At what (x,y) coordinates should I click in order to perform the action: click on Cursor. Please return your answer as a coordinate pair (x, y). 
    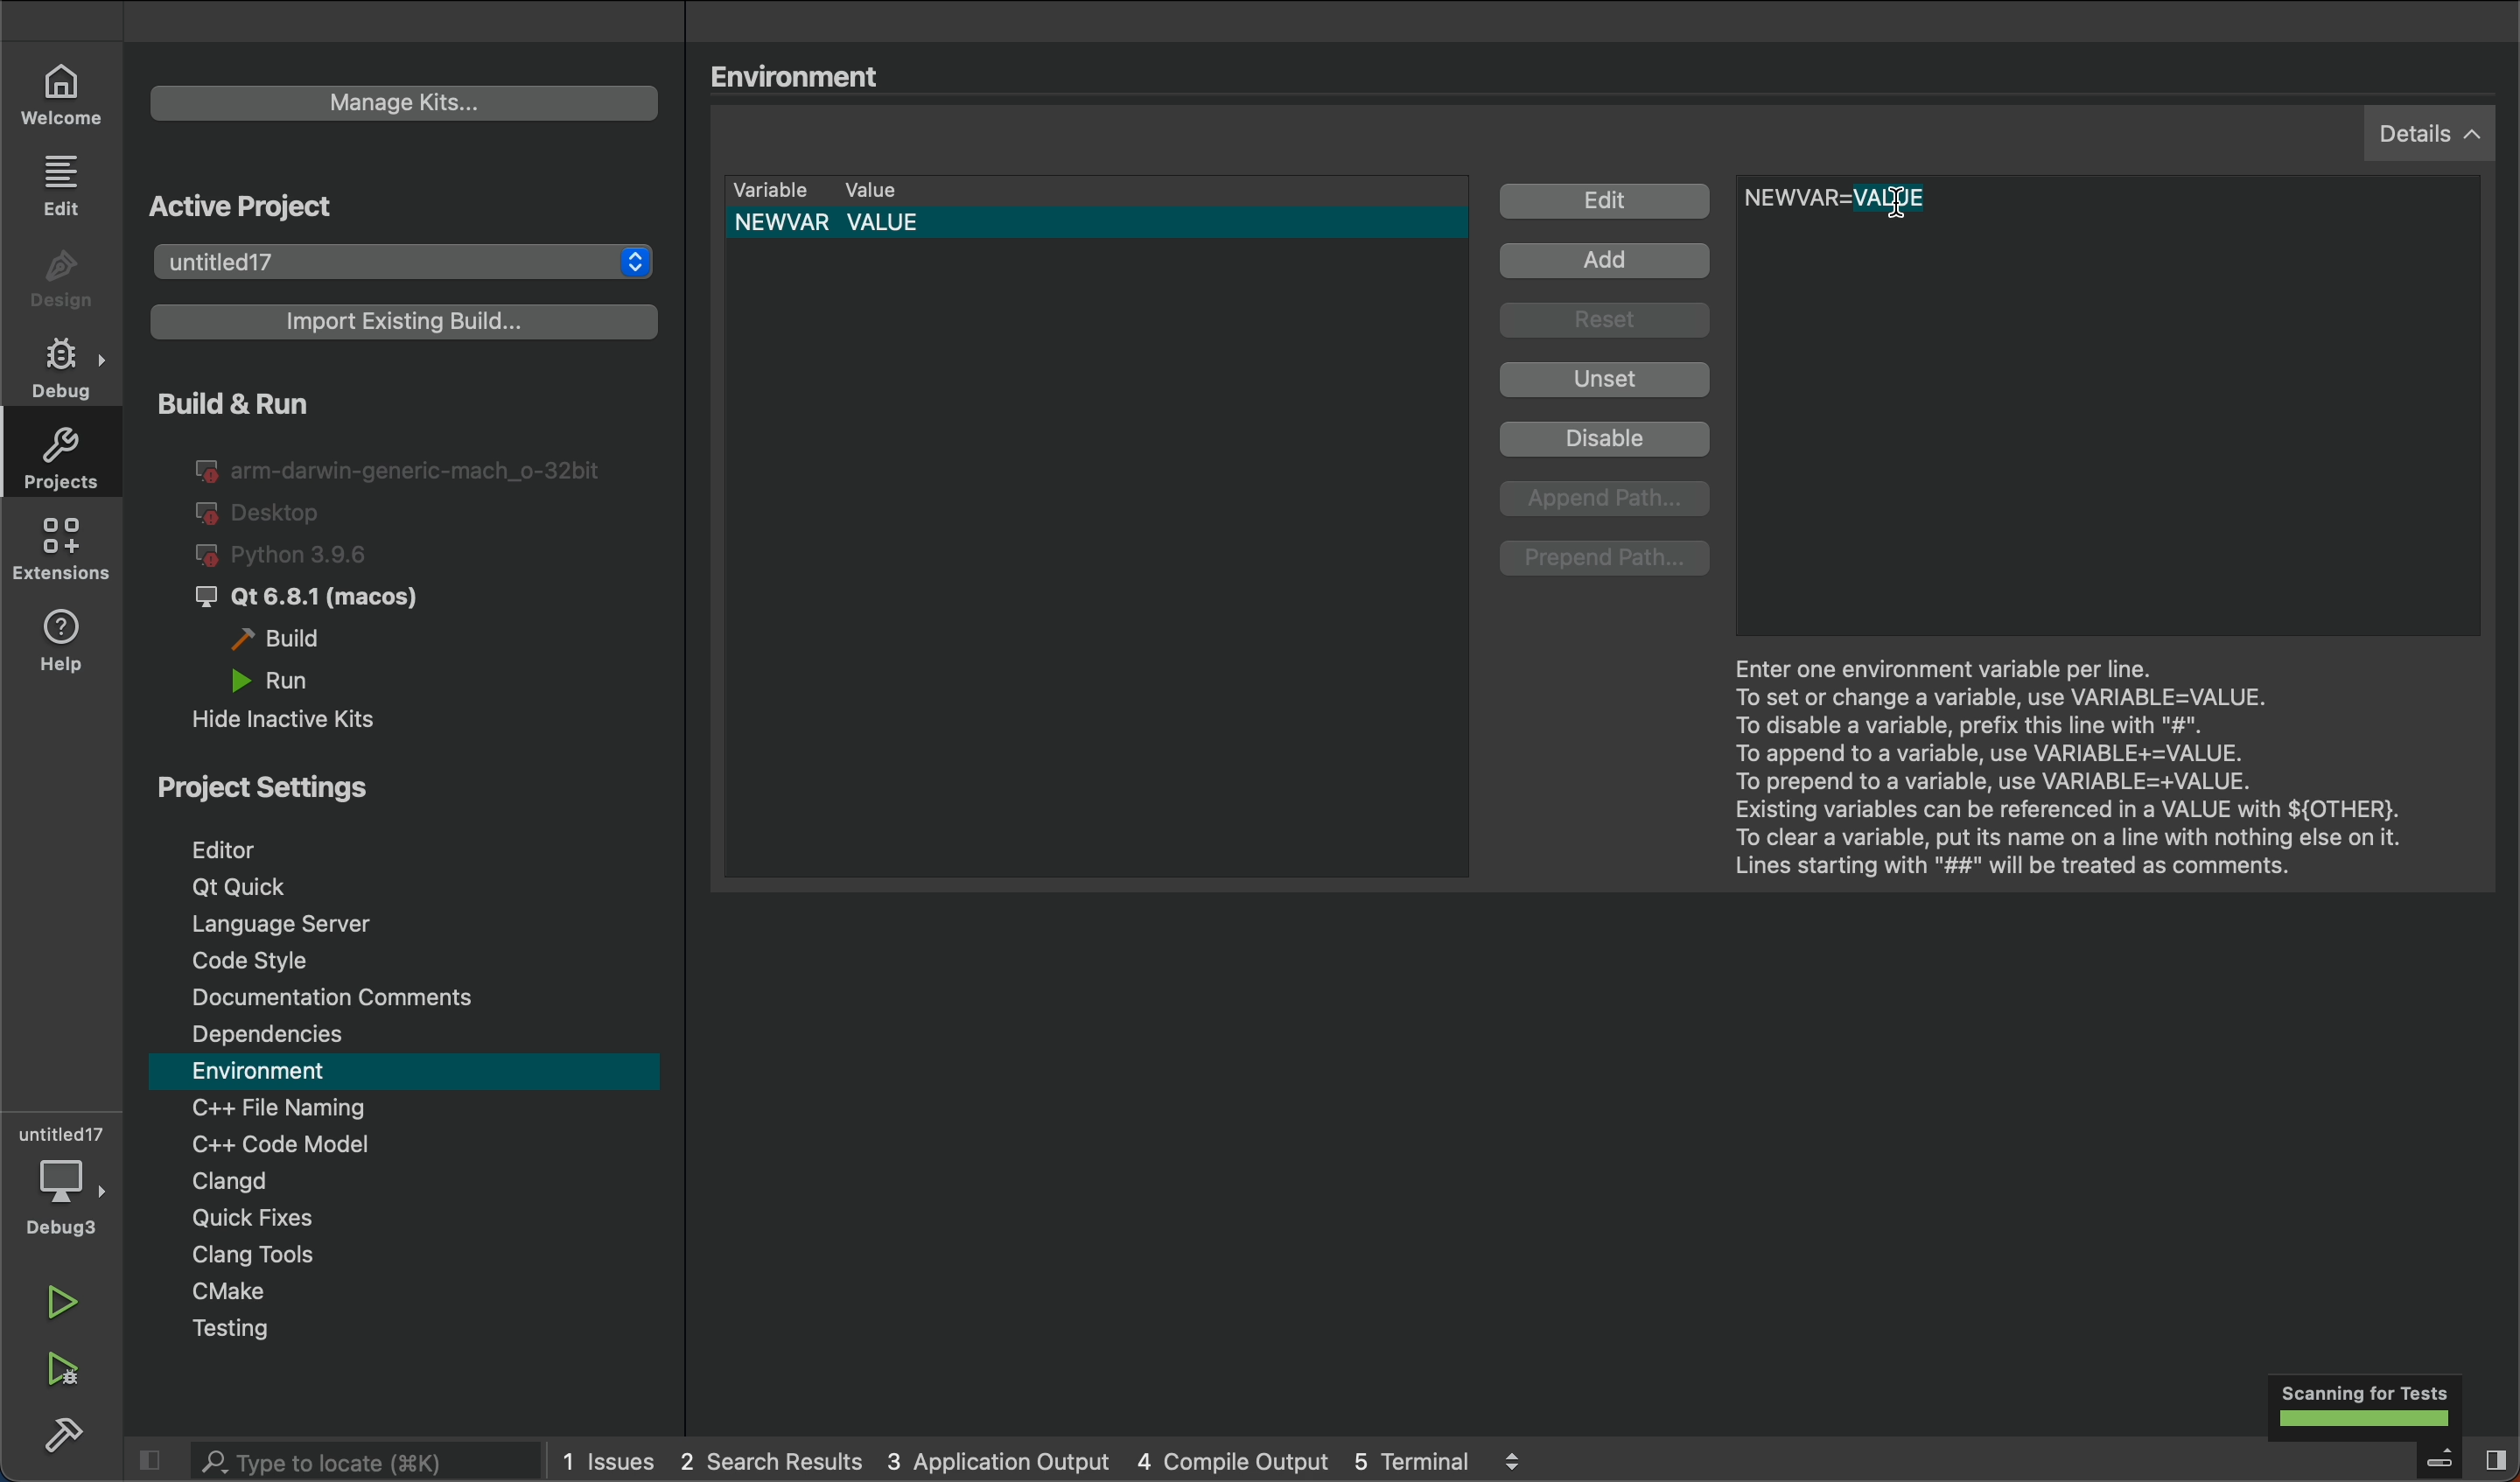
    Looking at the image, I should click on (1893, 204).